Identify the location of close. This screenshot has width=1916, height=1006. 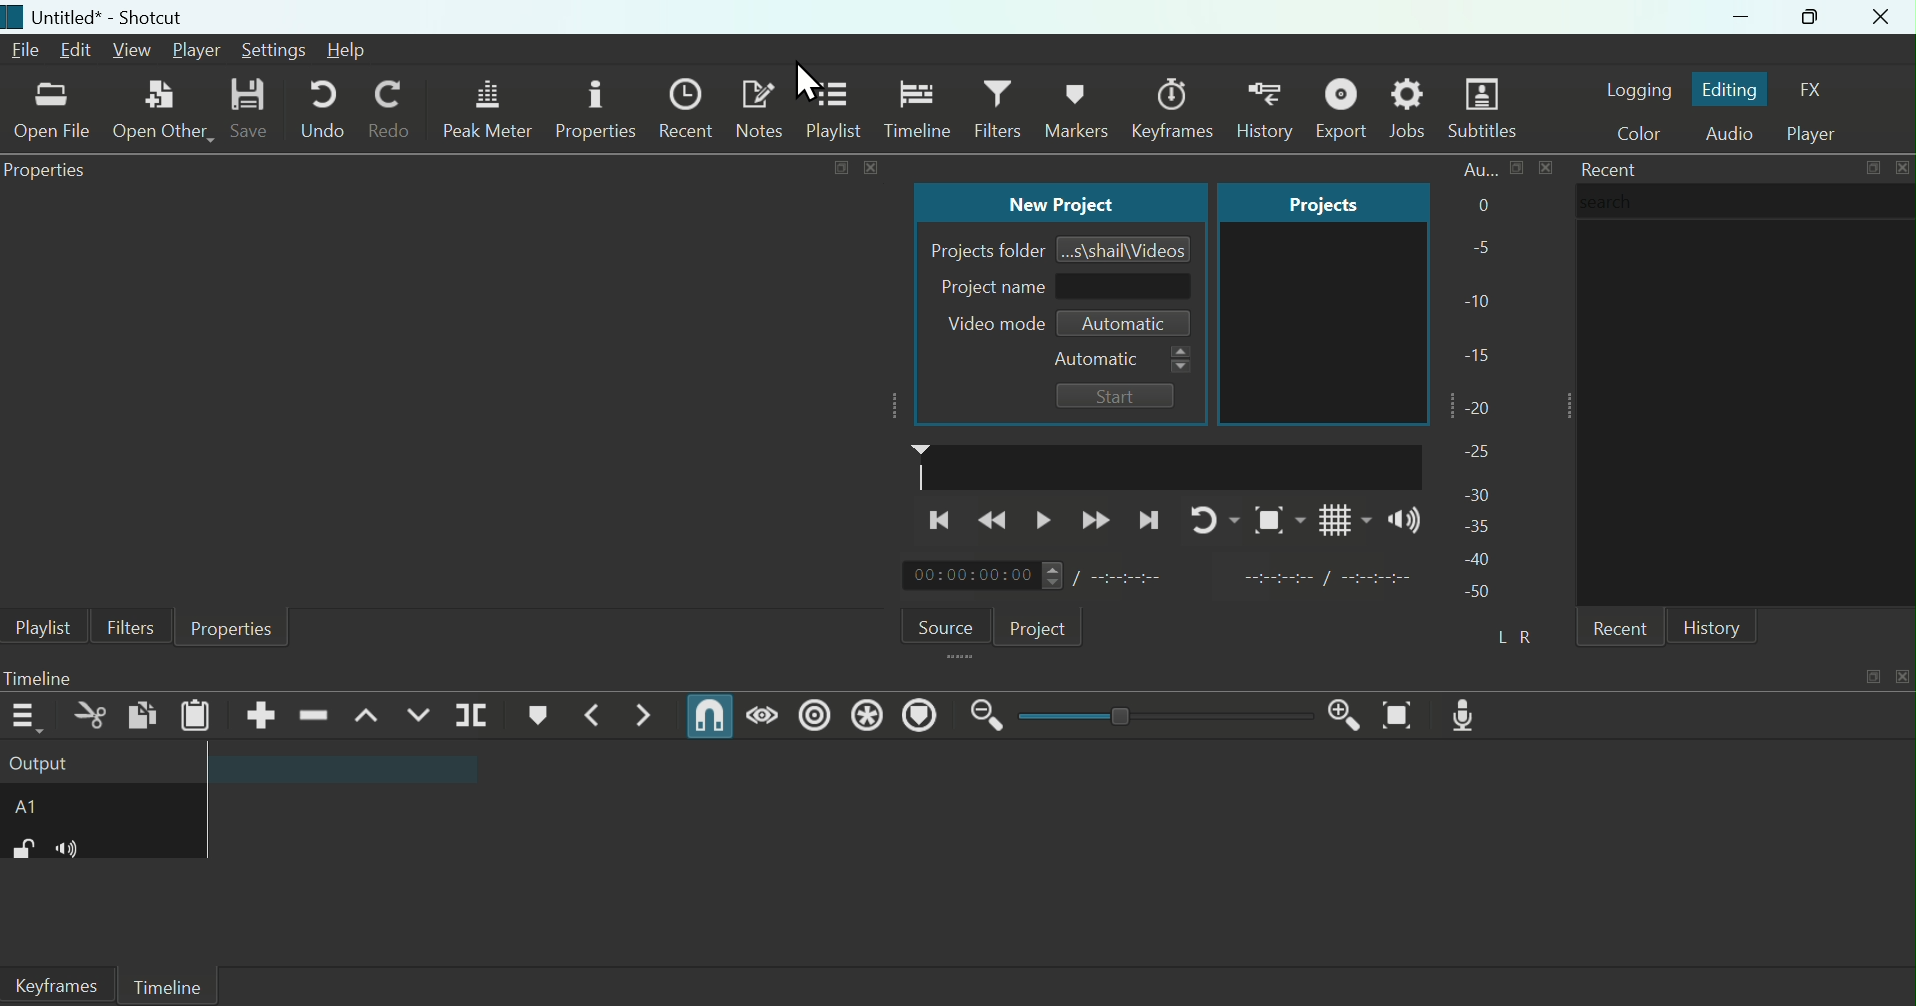
(1901, 167).